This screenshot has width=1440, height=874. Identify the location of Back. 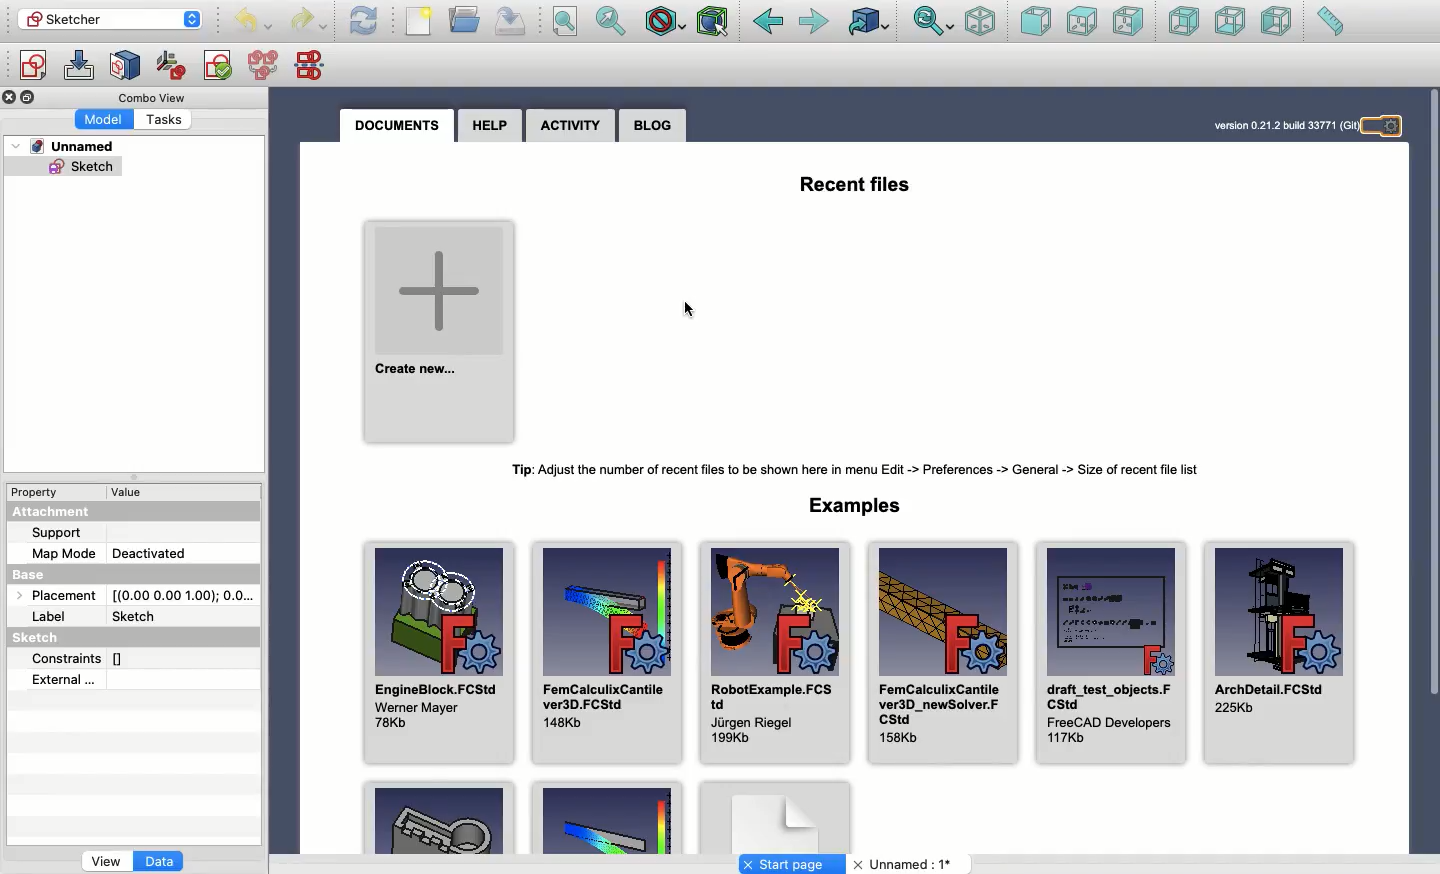
(768, 22).